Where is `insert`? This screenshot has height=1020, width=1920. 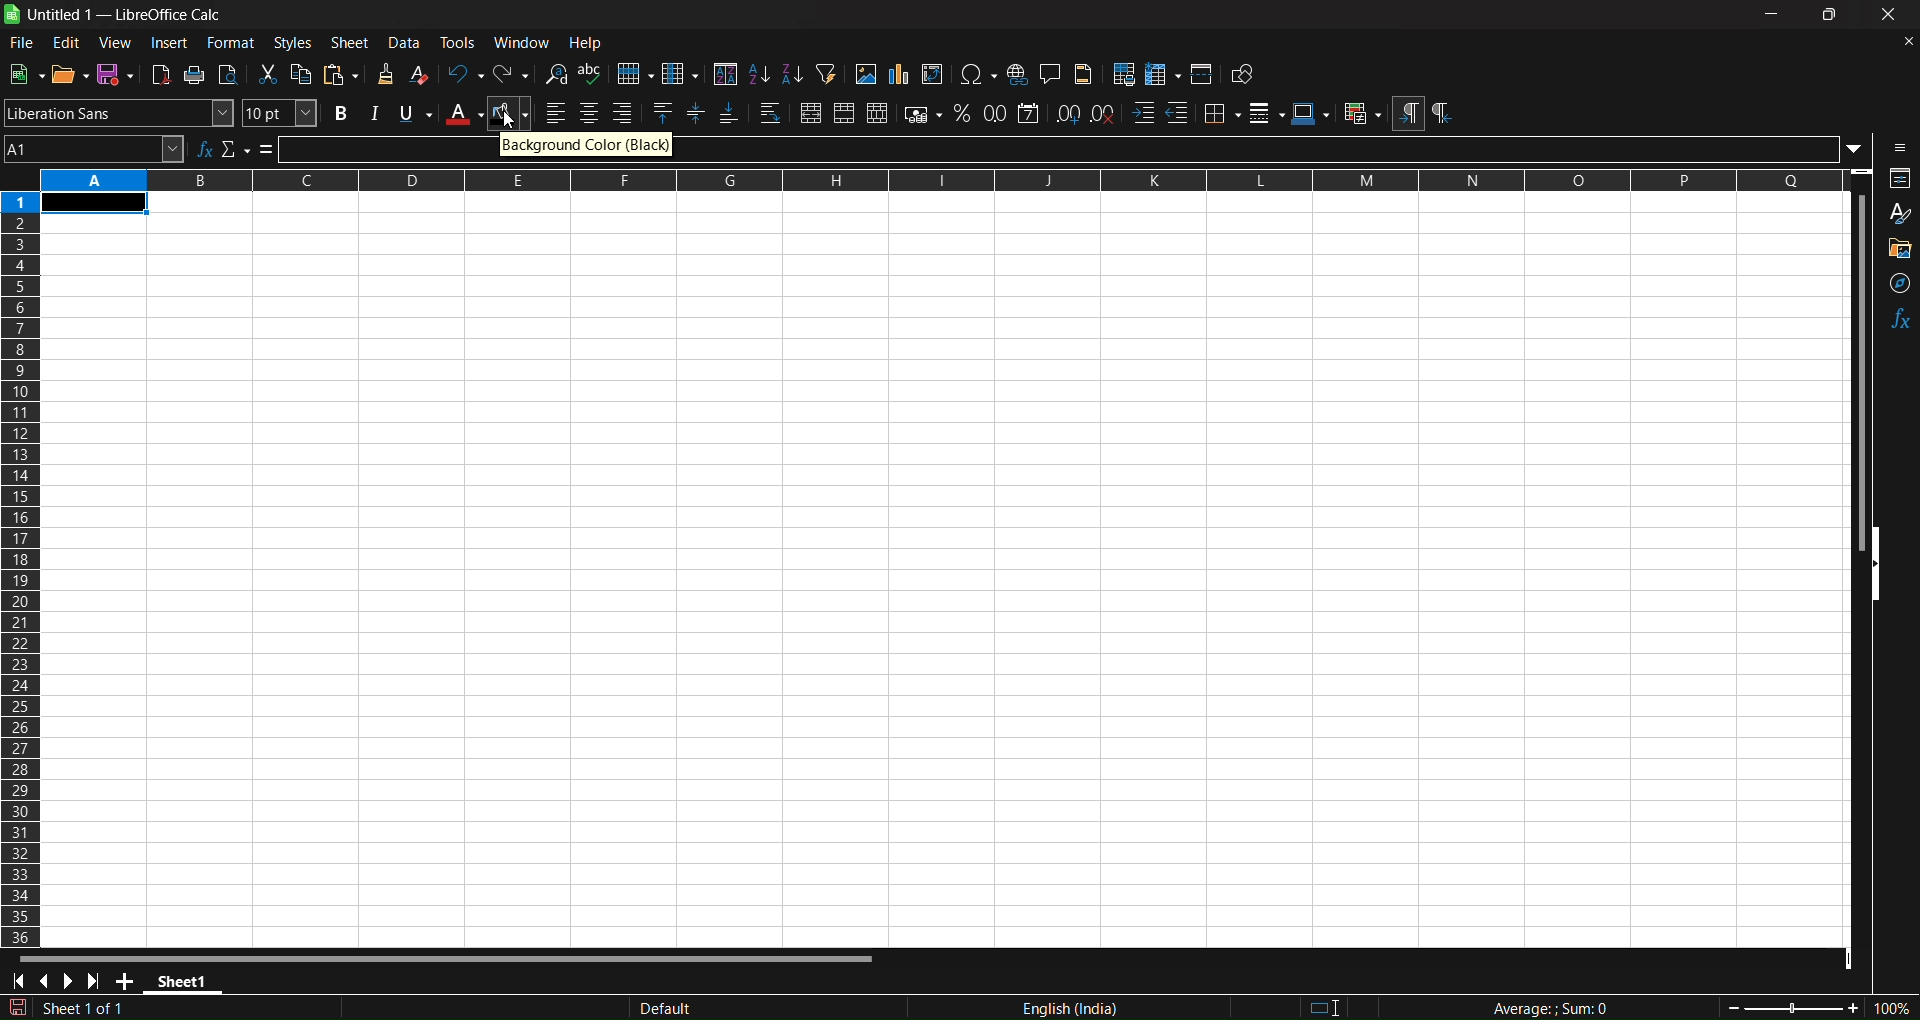
insert is located at coordinates (172, 45).